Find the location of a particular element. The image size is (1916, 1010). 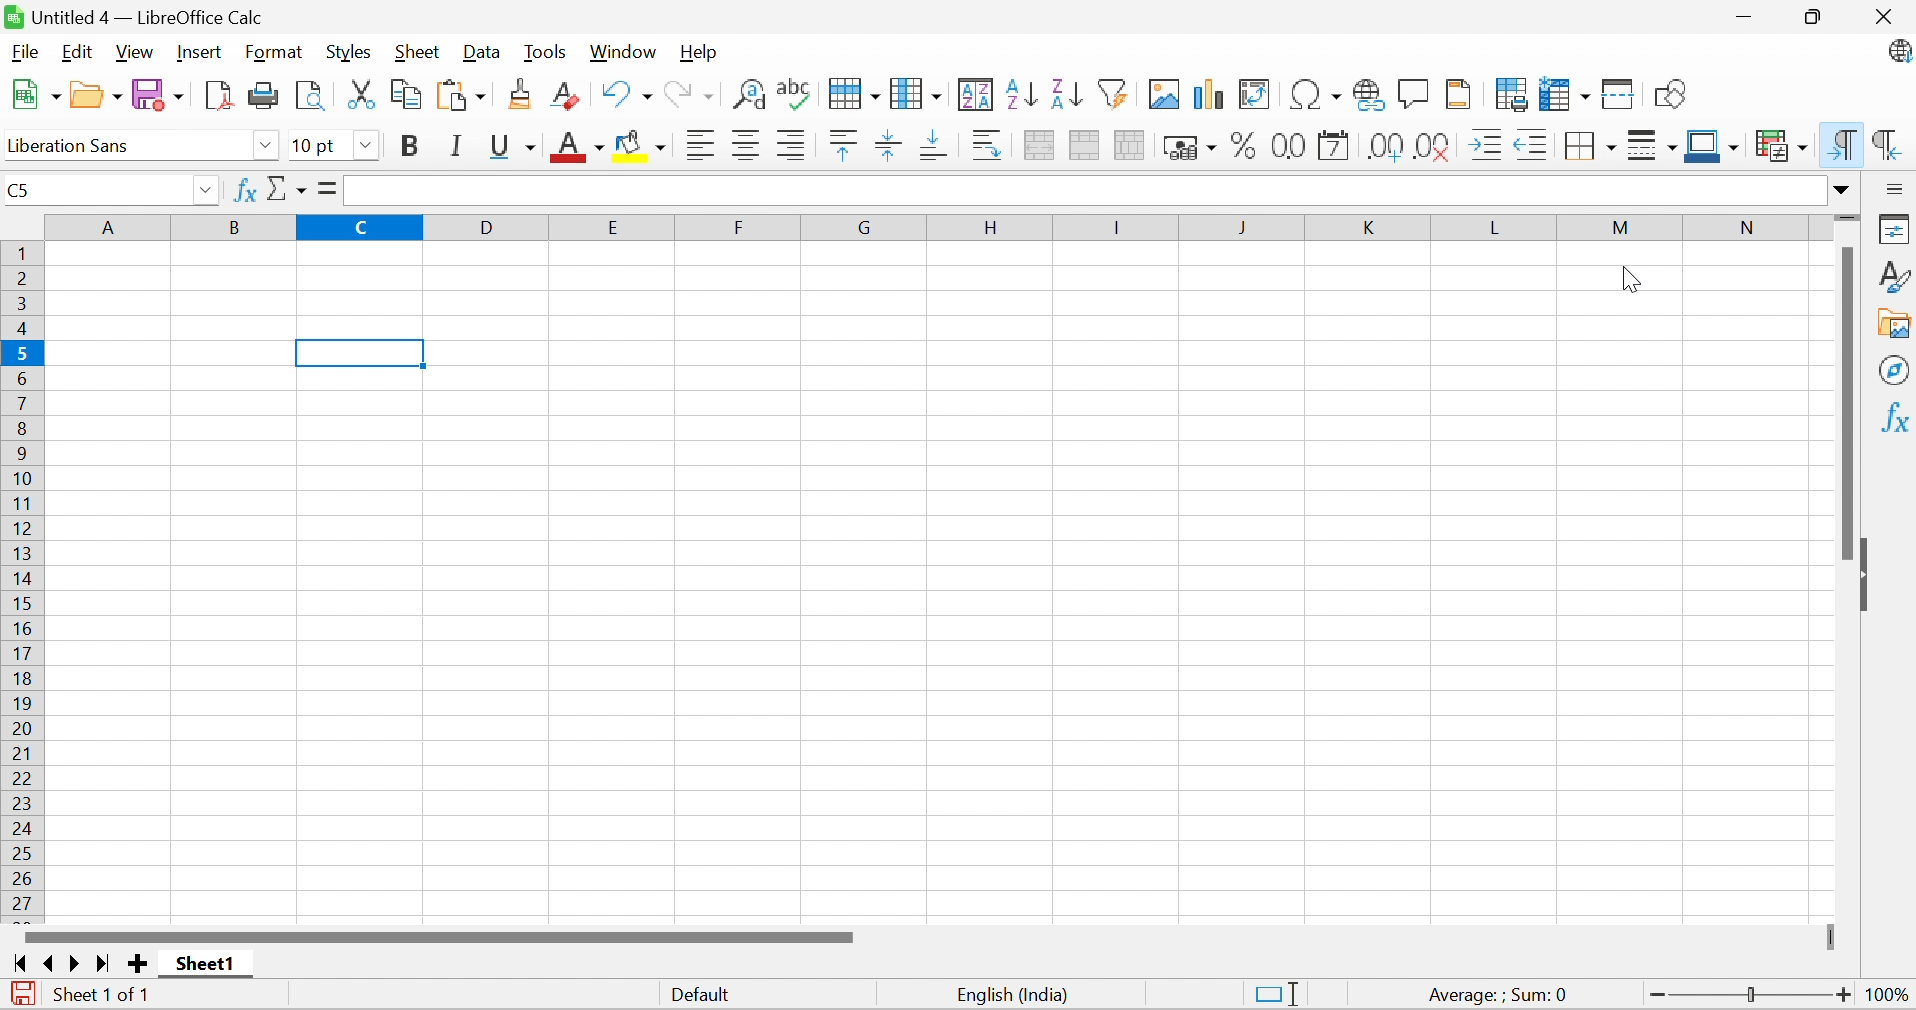

Select function is located at coordinates (288, 191).